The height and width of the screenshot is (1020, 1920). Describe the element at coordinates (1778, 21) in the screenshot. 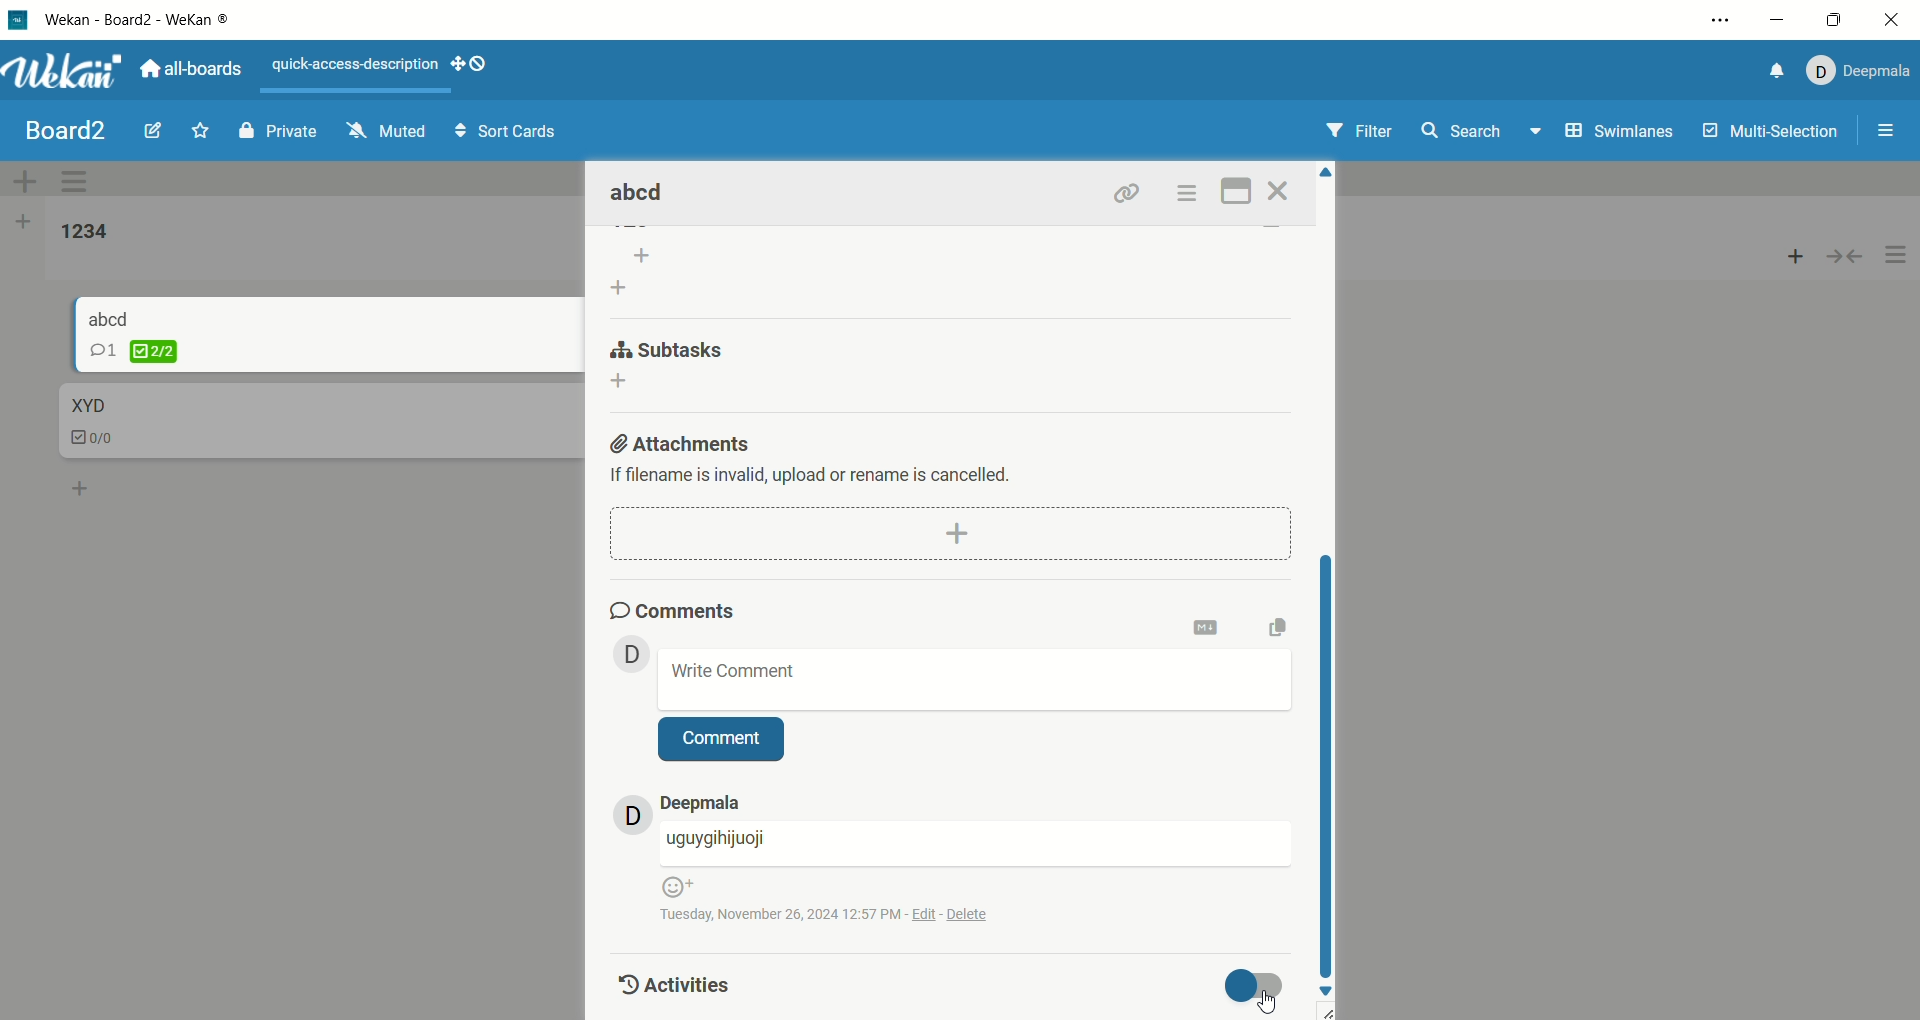

I see `minimize` at that location.